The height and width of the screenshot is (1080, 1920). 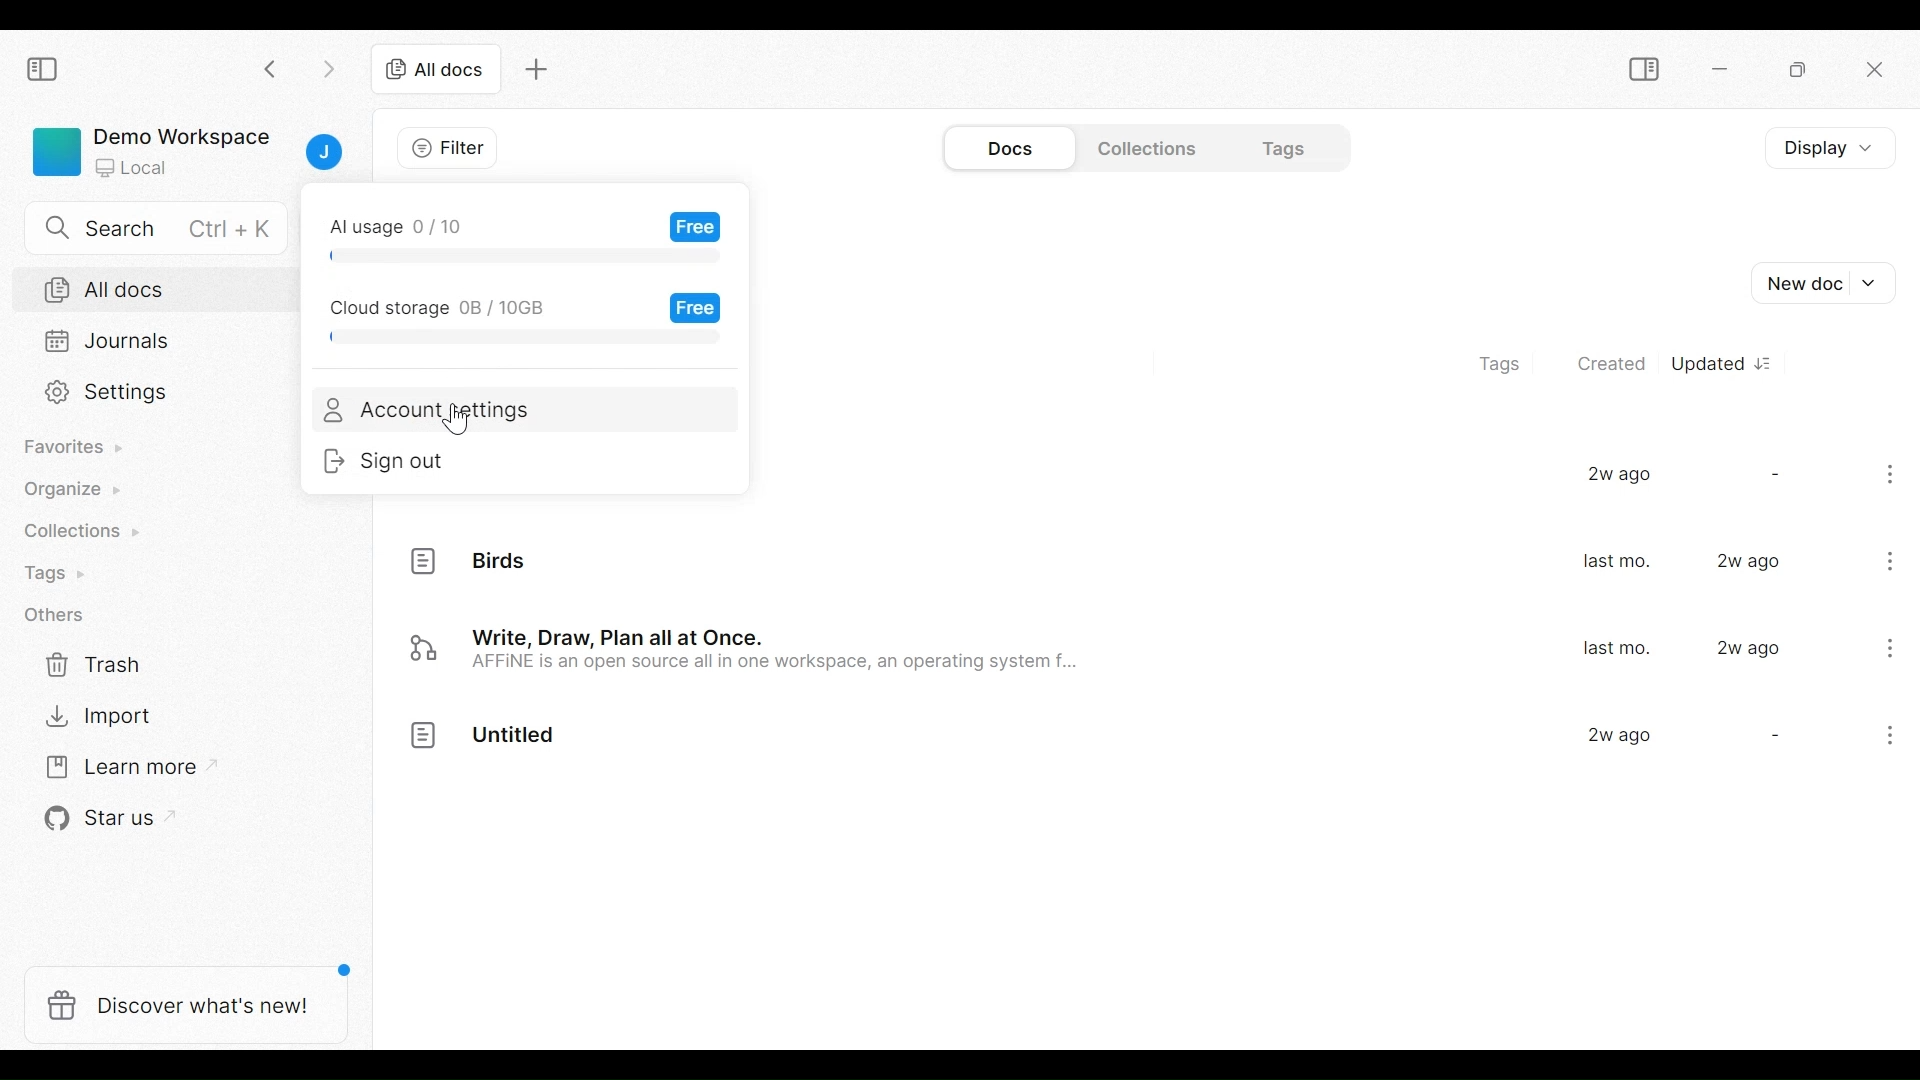 I want to click on Journal, so click(x=159, y=343).